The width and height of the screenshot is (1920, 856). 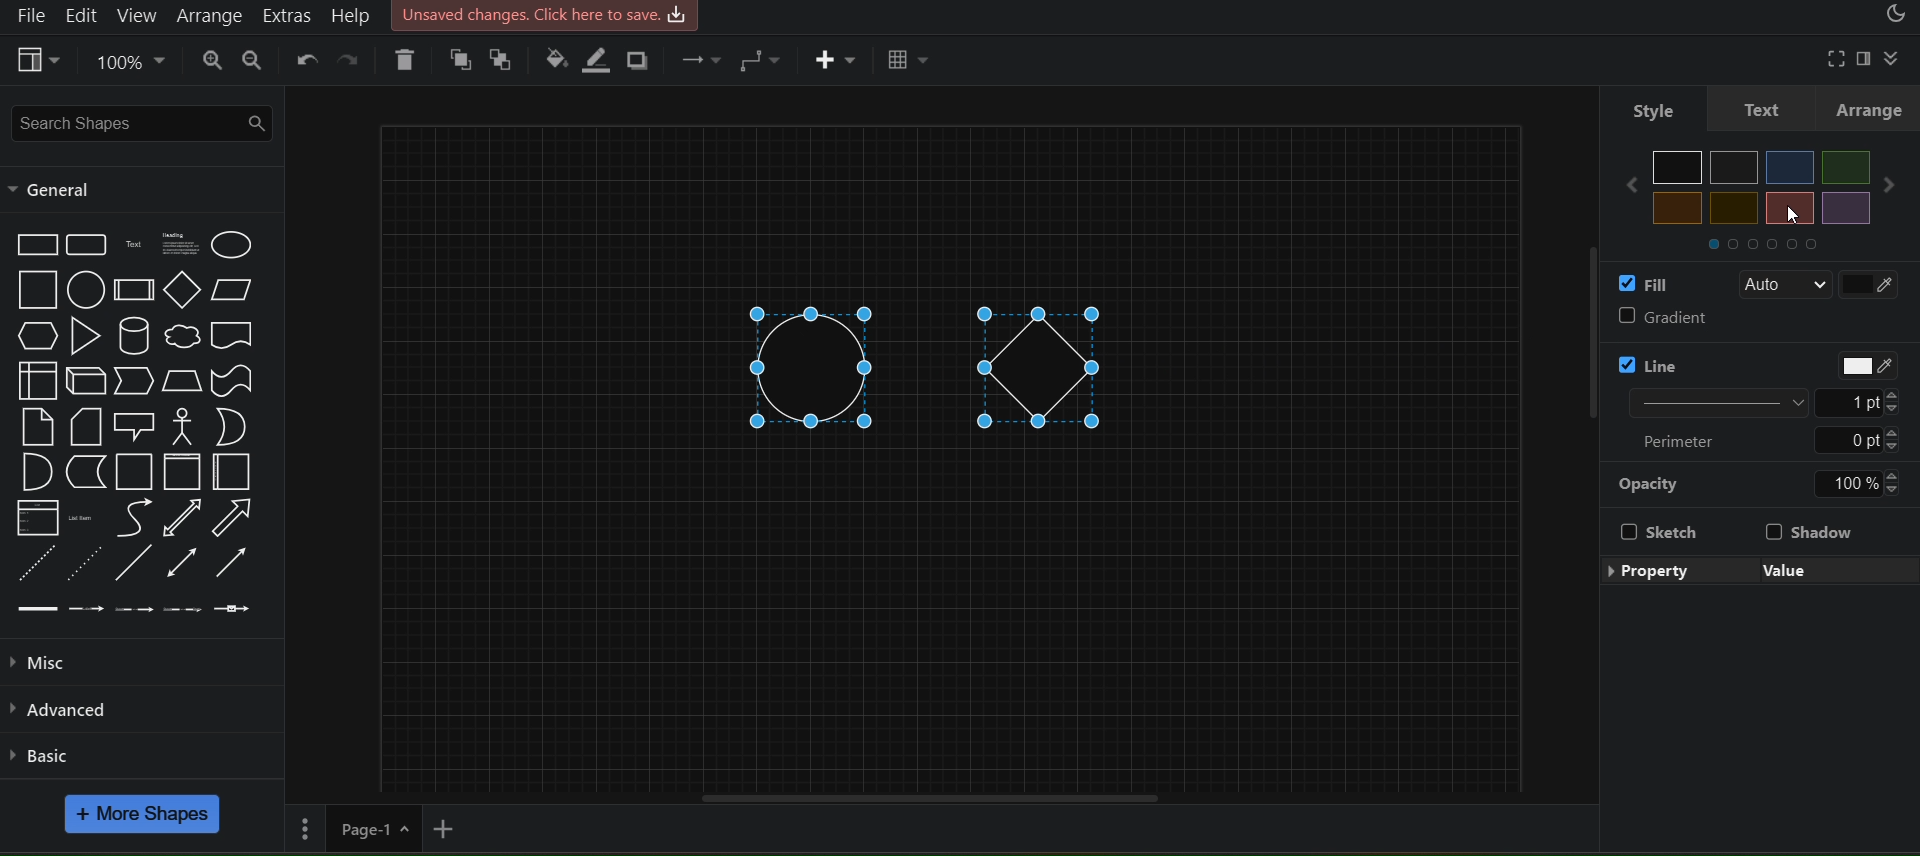 What do you see at coordinates (32, 15) in the screenshot?
I see `file` at bounding box center [32, 15].